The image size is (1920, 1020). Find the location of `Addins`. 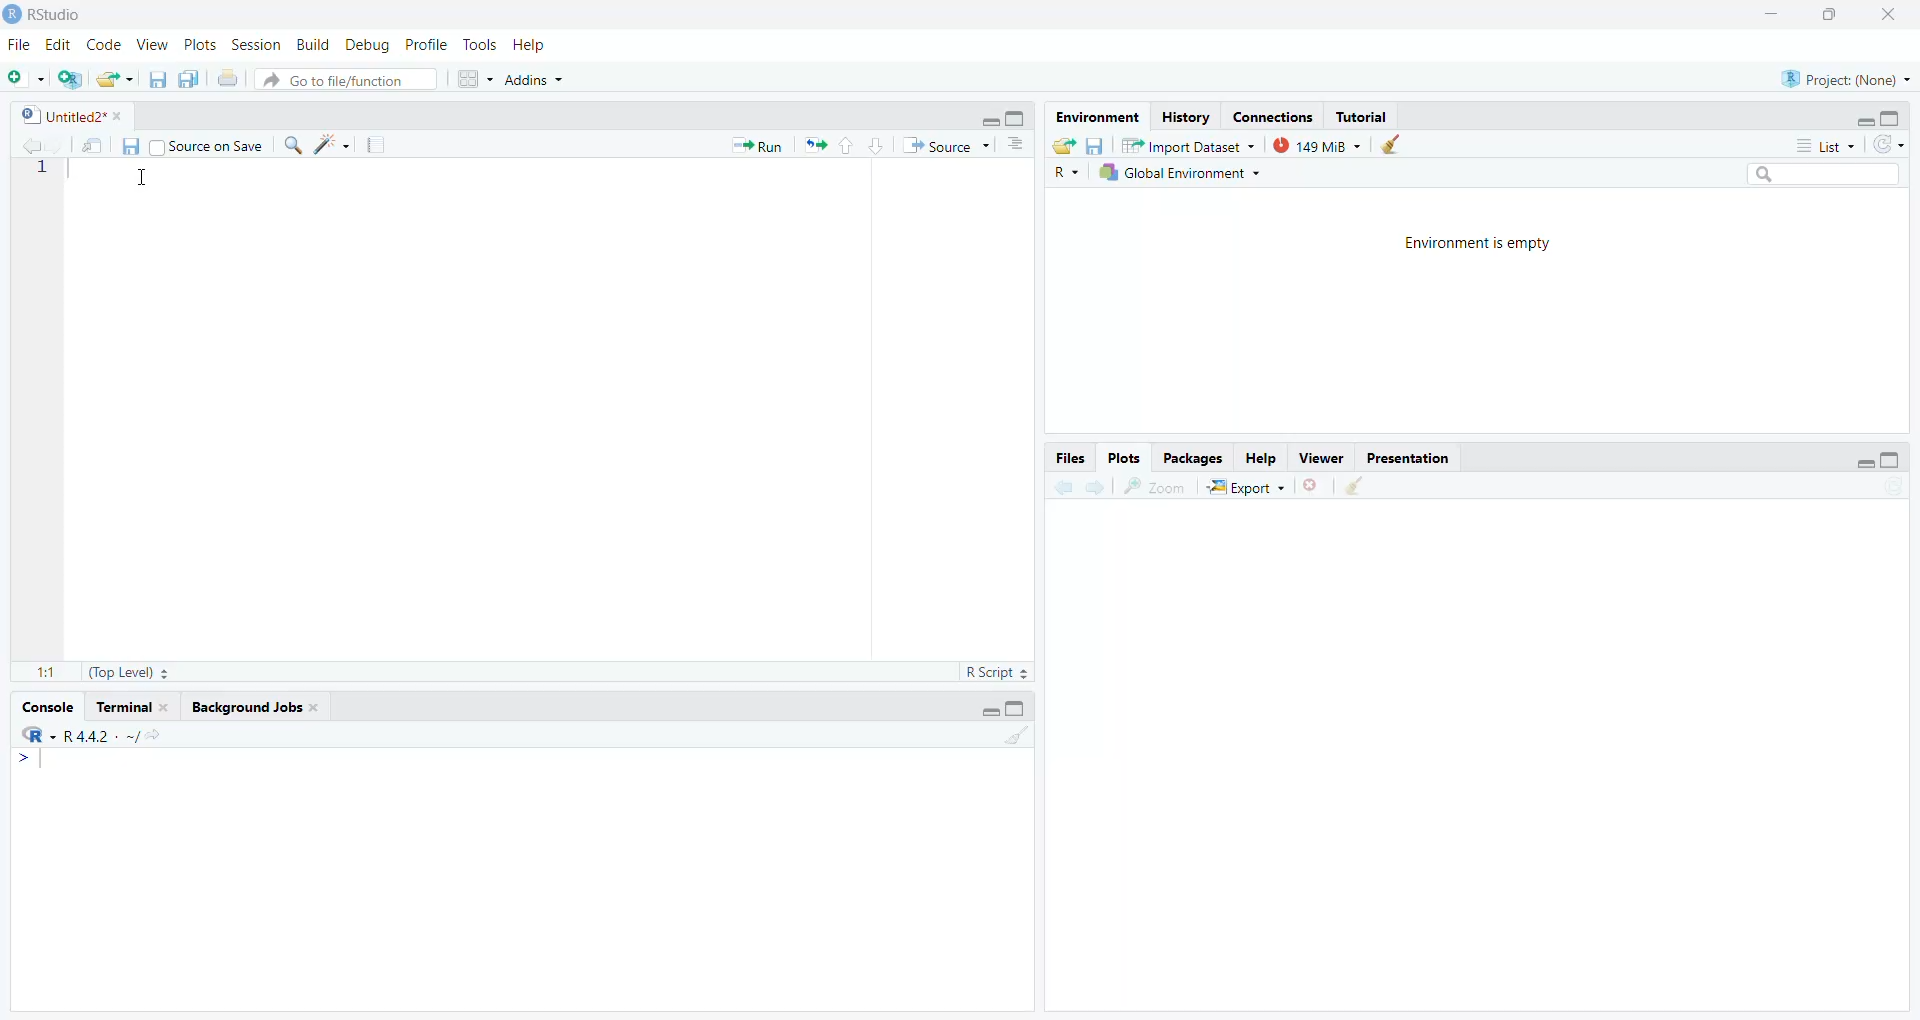

Addins is located at coordinates (537, 79).